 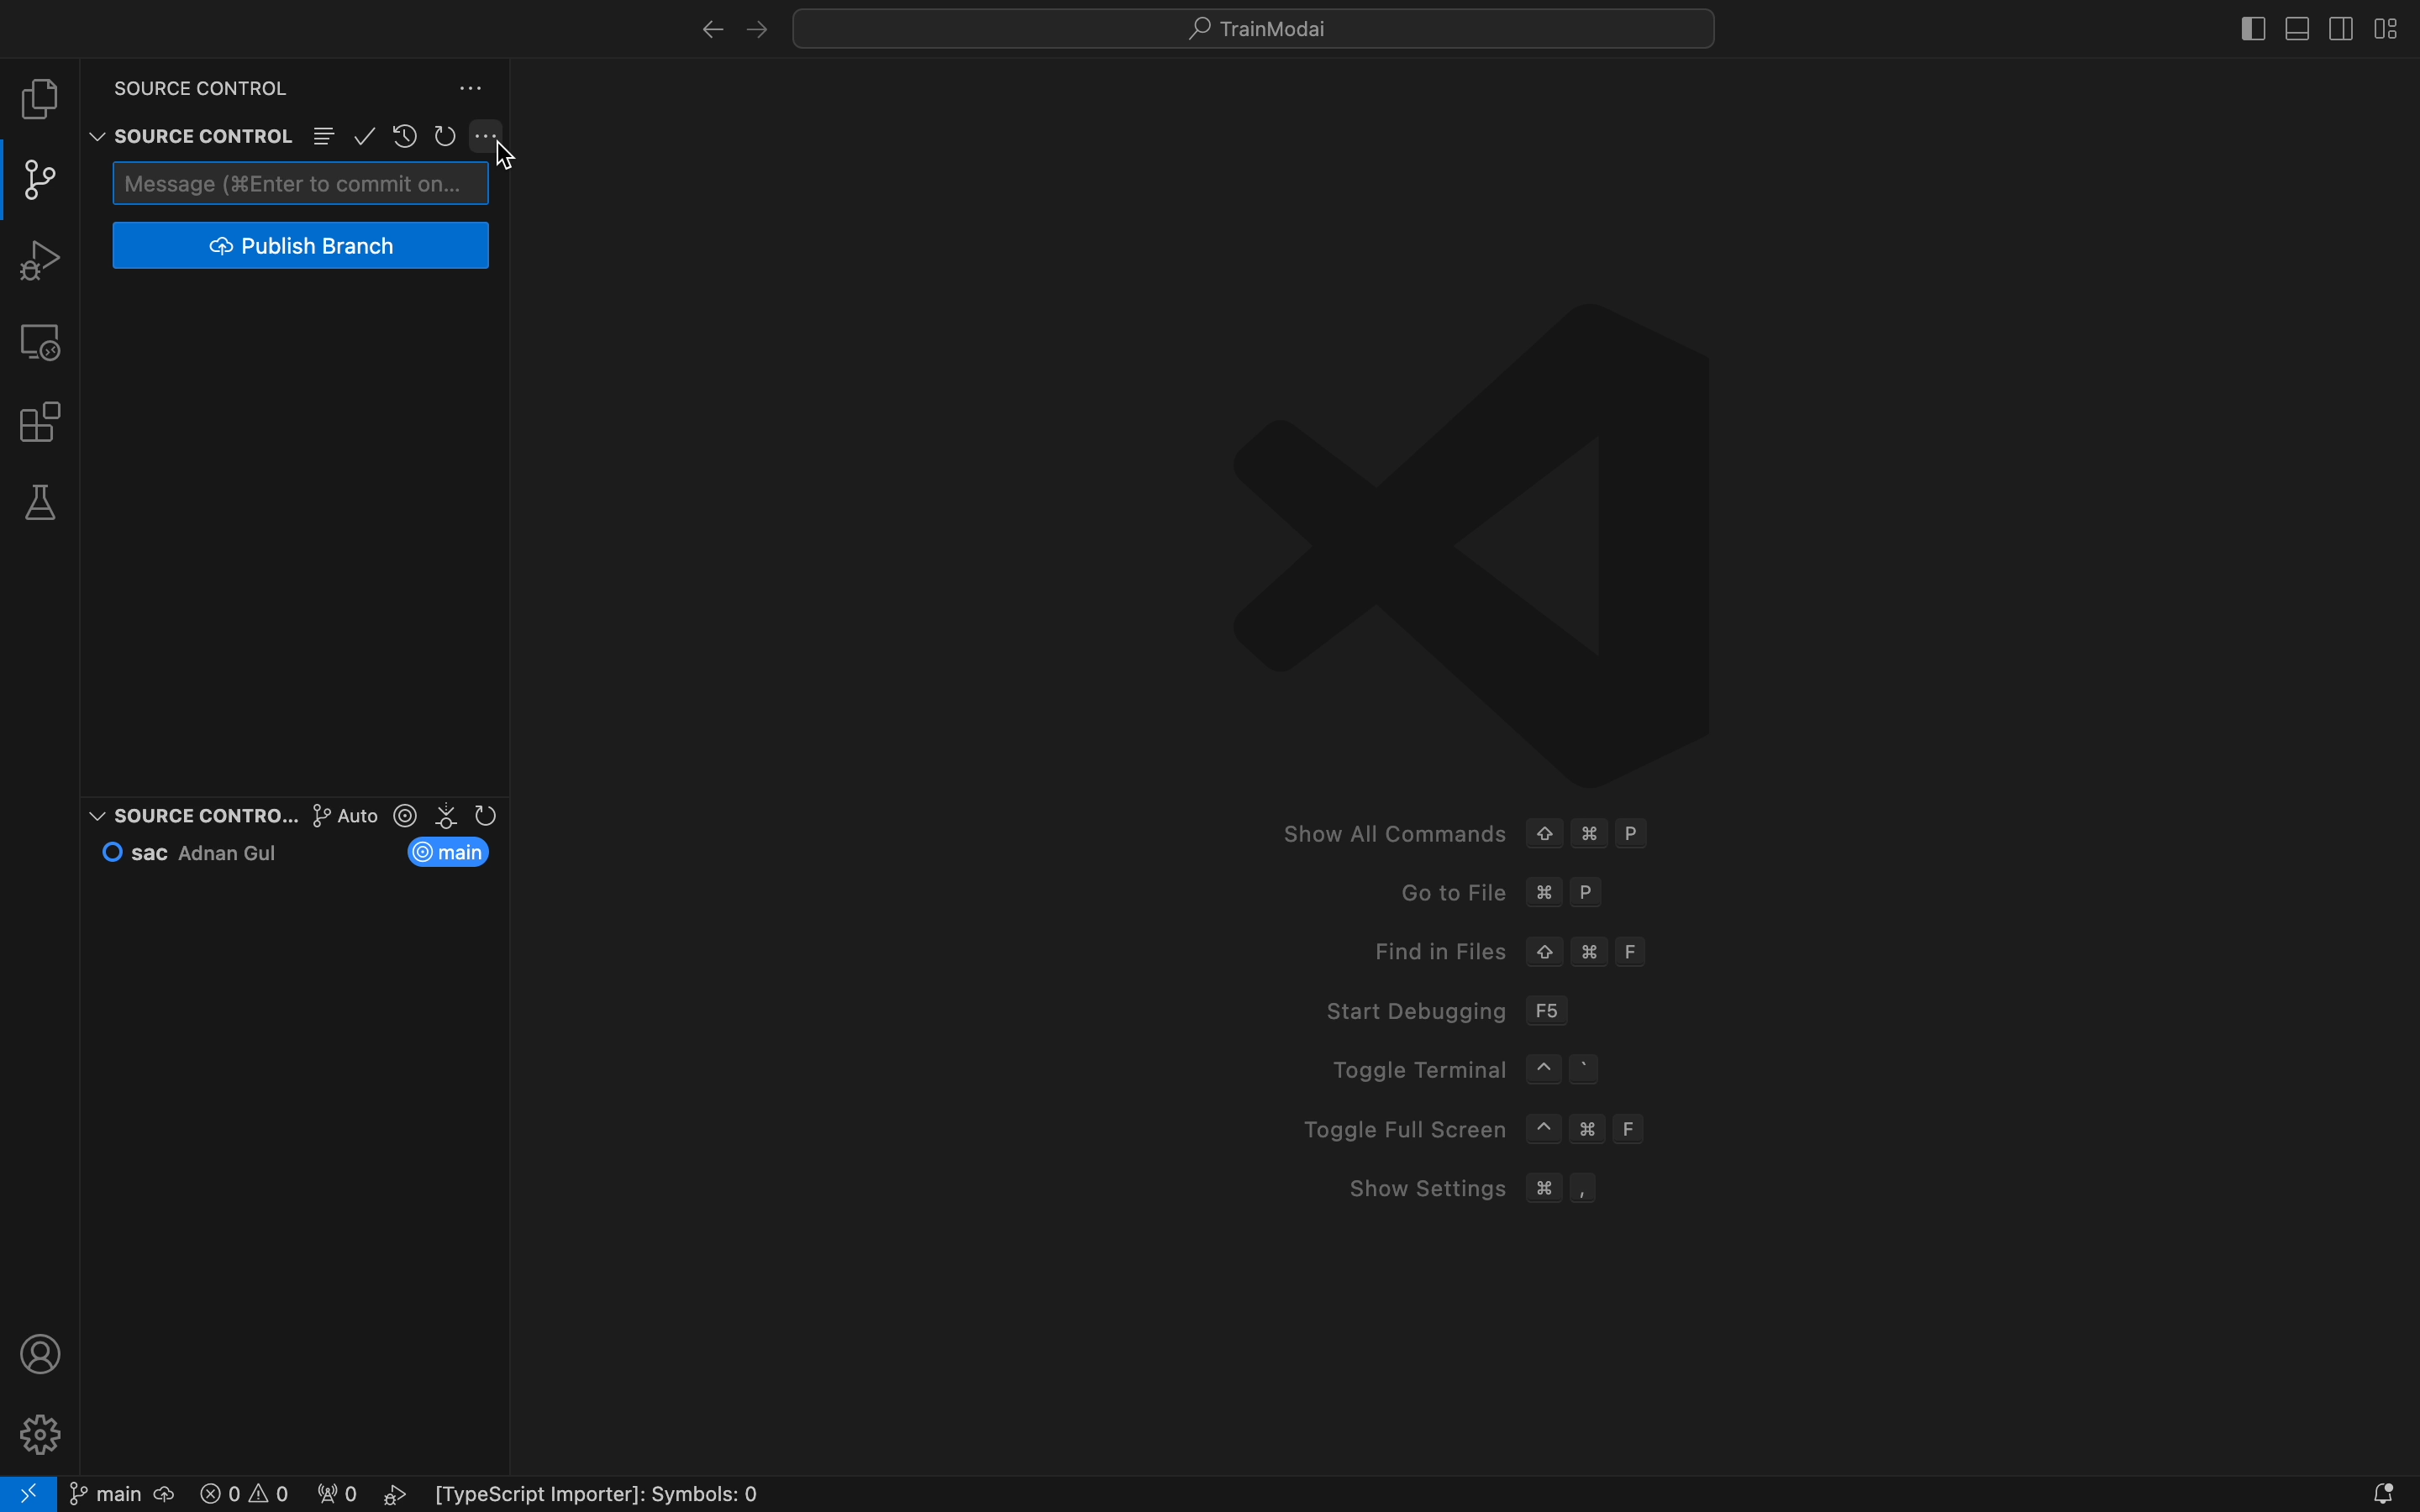 What do you see at coordinates (187, 82) in the screenshot?
I see `source` at bounding box center [187, 82].